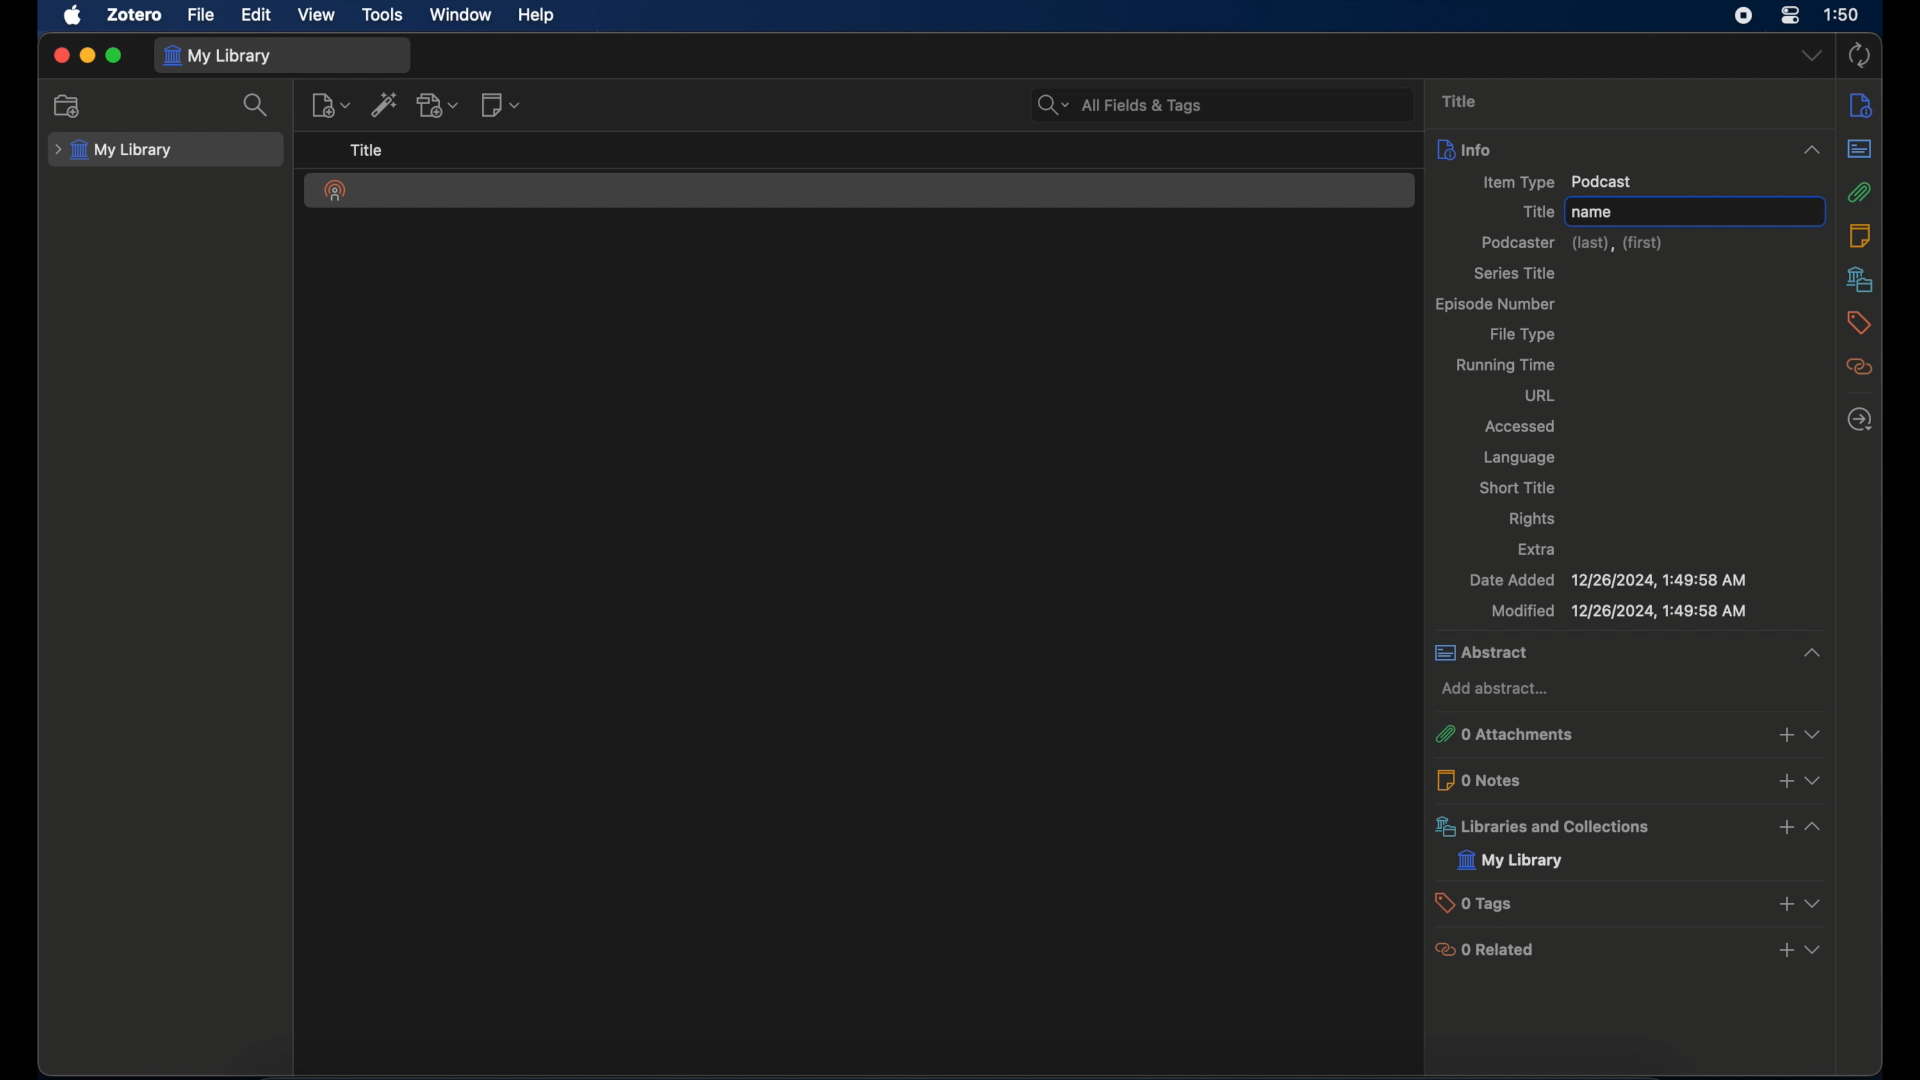 This screenshot has height=1080, width=1920. What do you see at coordinates (1742, 16) in the screenshot?
I see `screen recorder` at bounding box center [1742, 16].